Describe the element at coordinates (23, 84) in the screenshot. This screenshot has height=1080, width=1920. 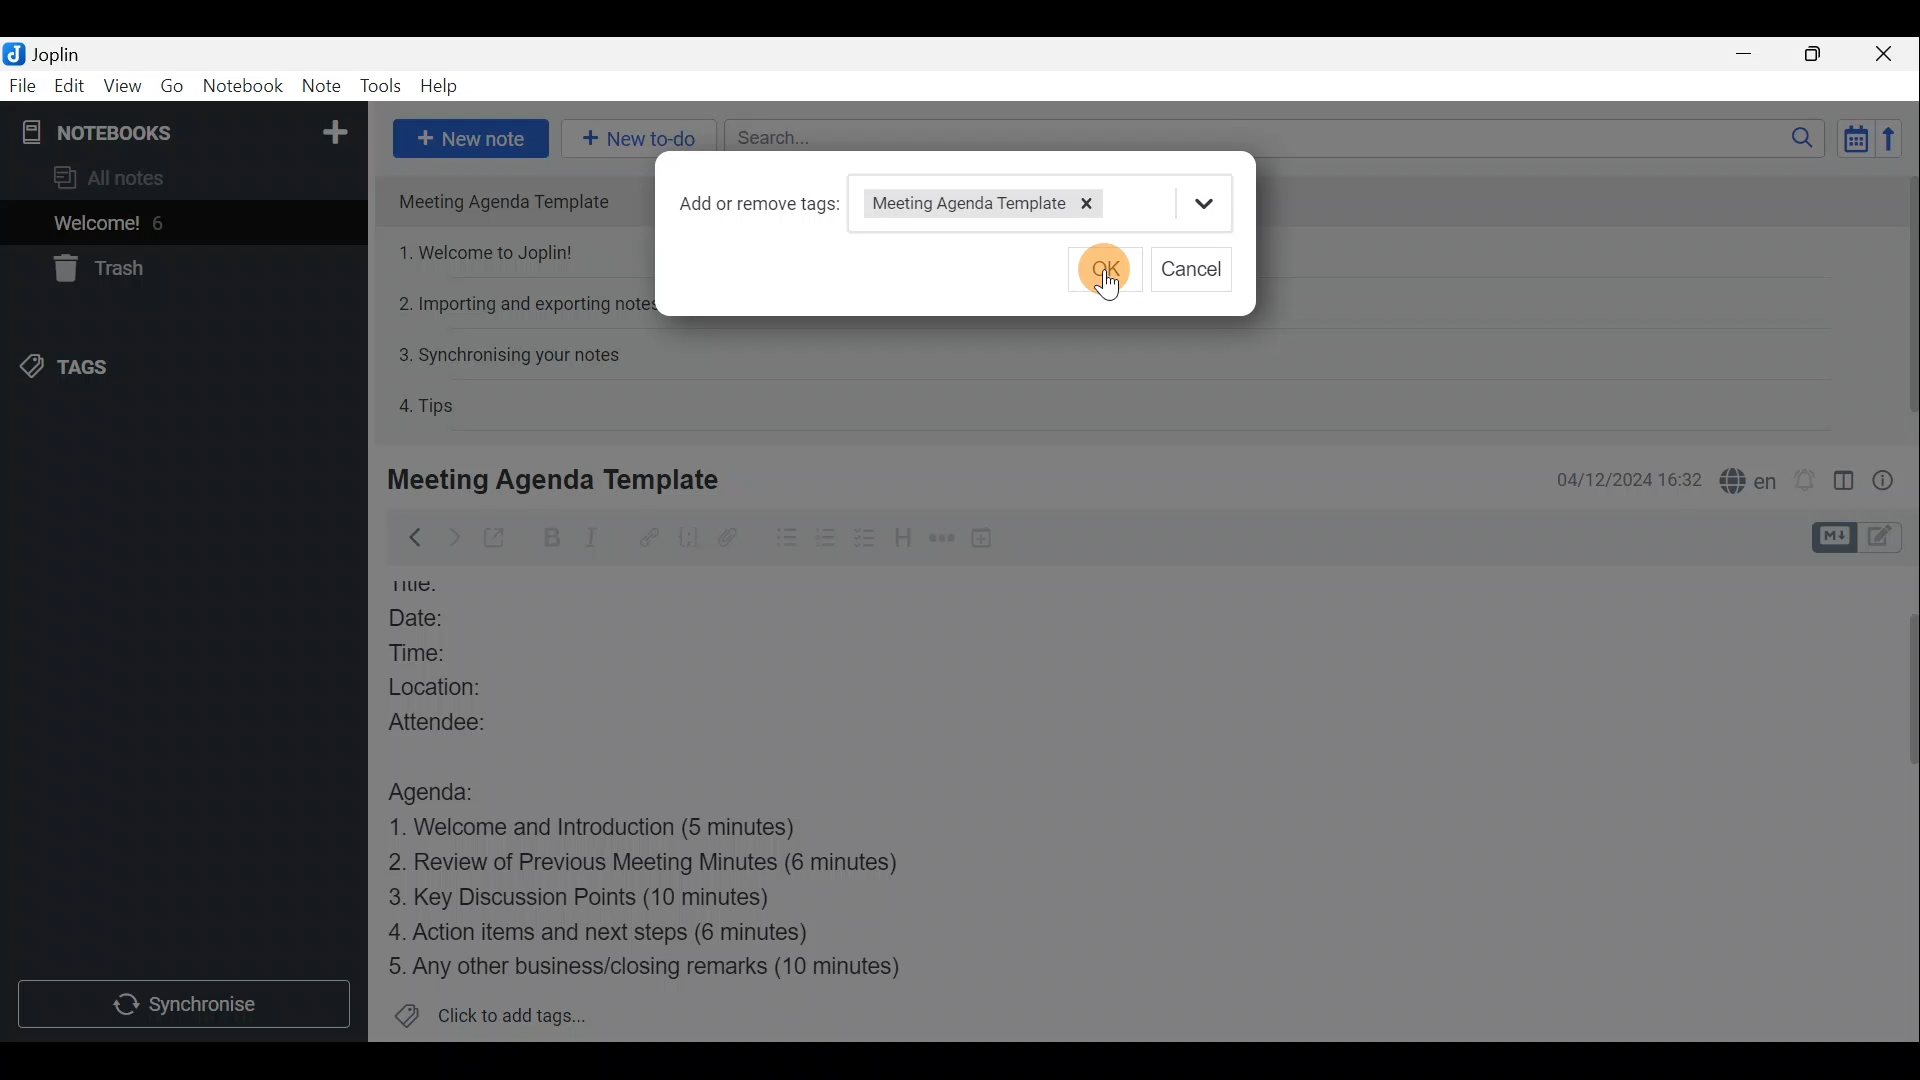
I see `File` at that location.